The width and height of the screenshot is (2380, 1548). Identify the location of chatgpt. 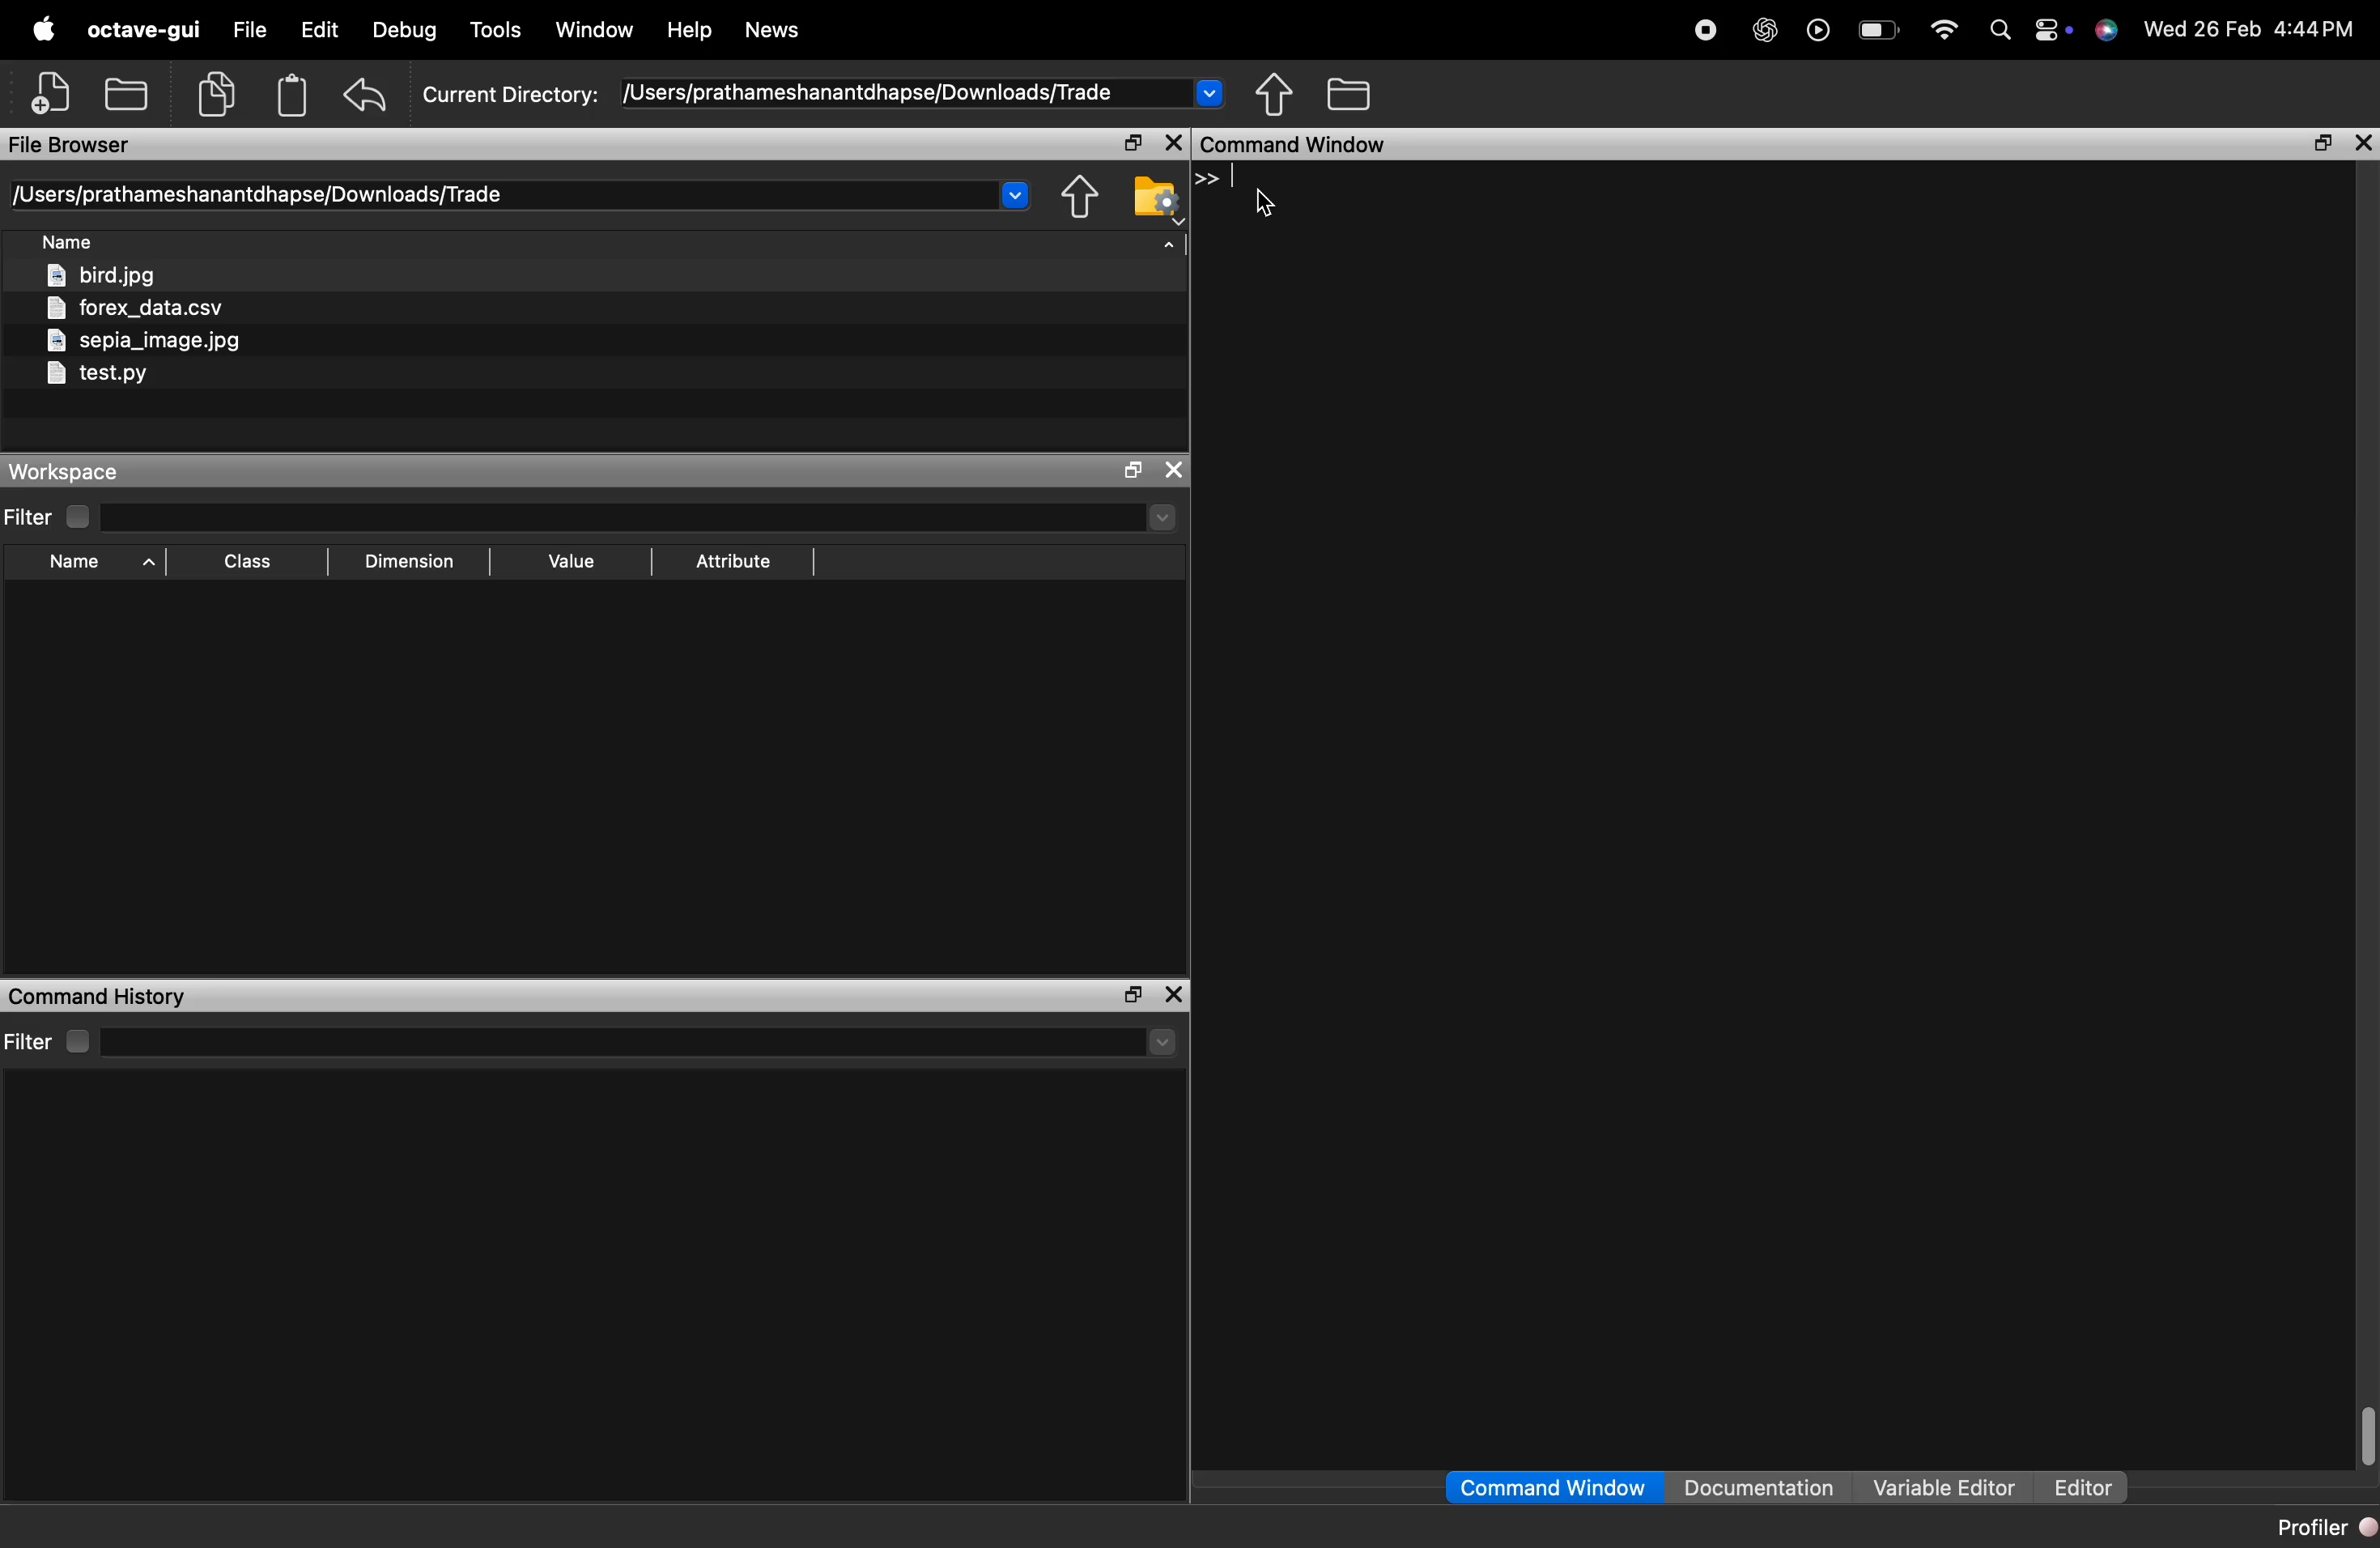
(1766, 33).